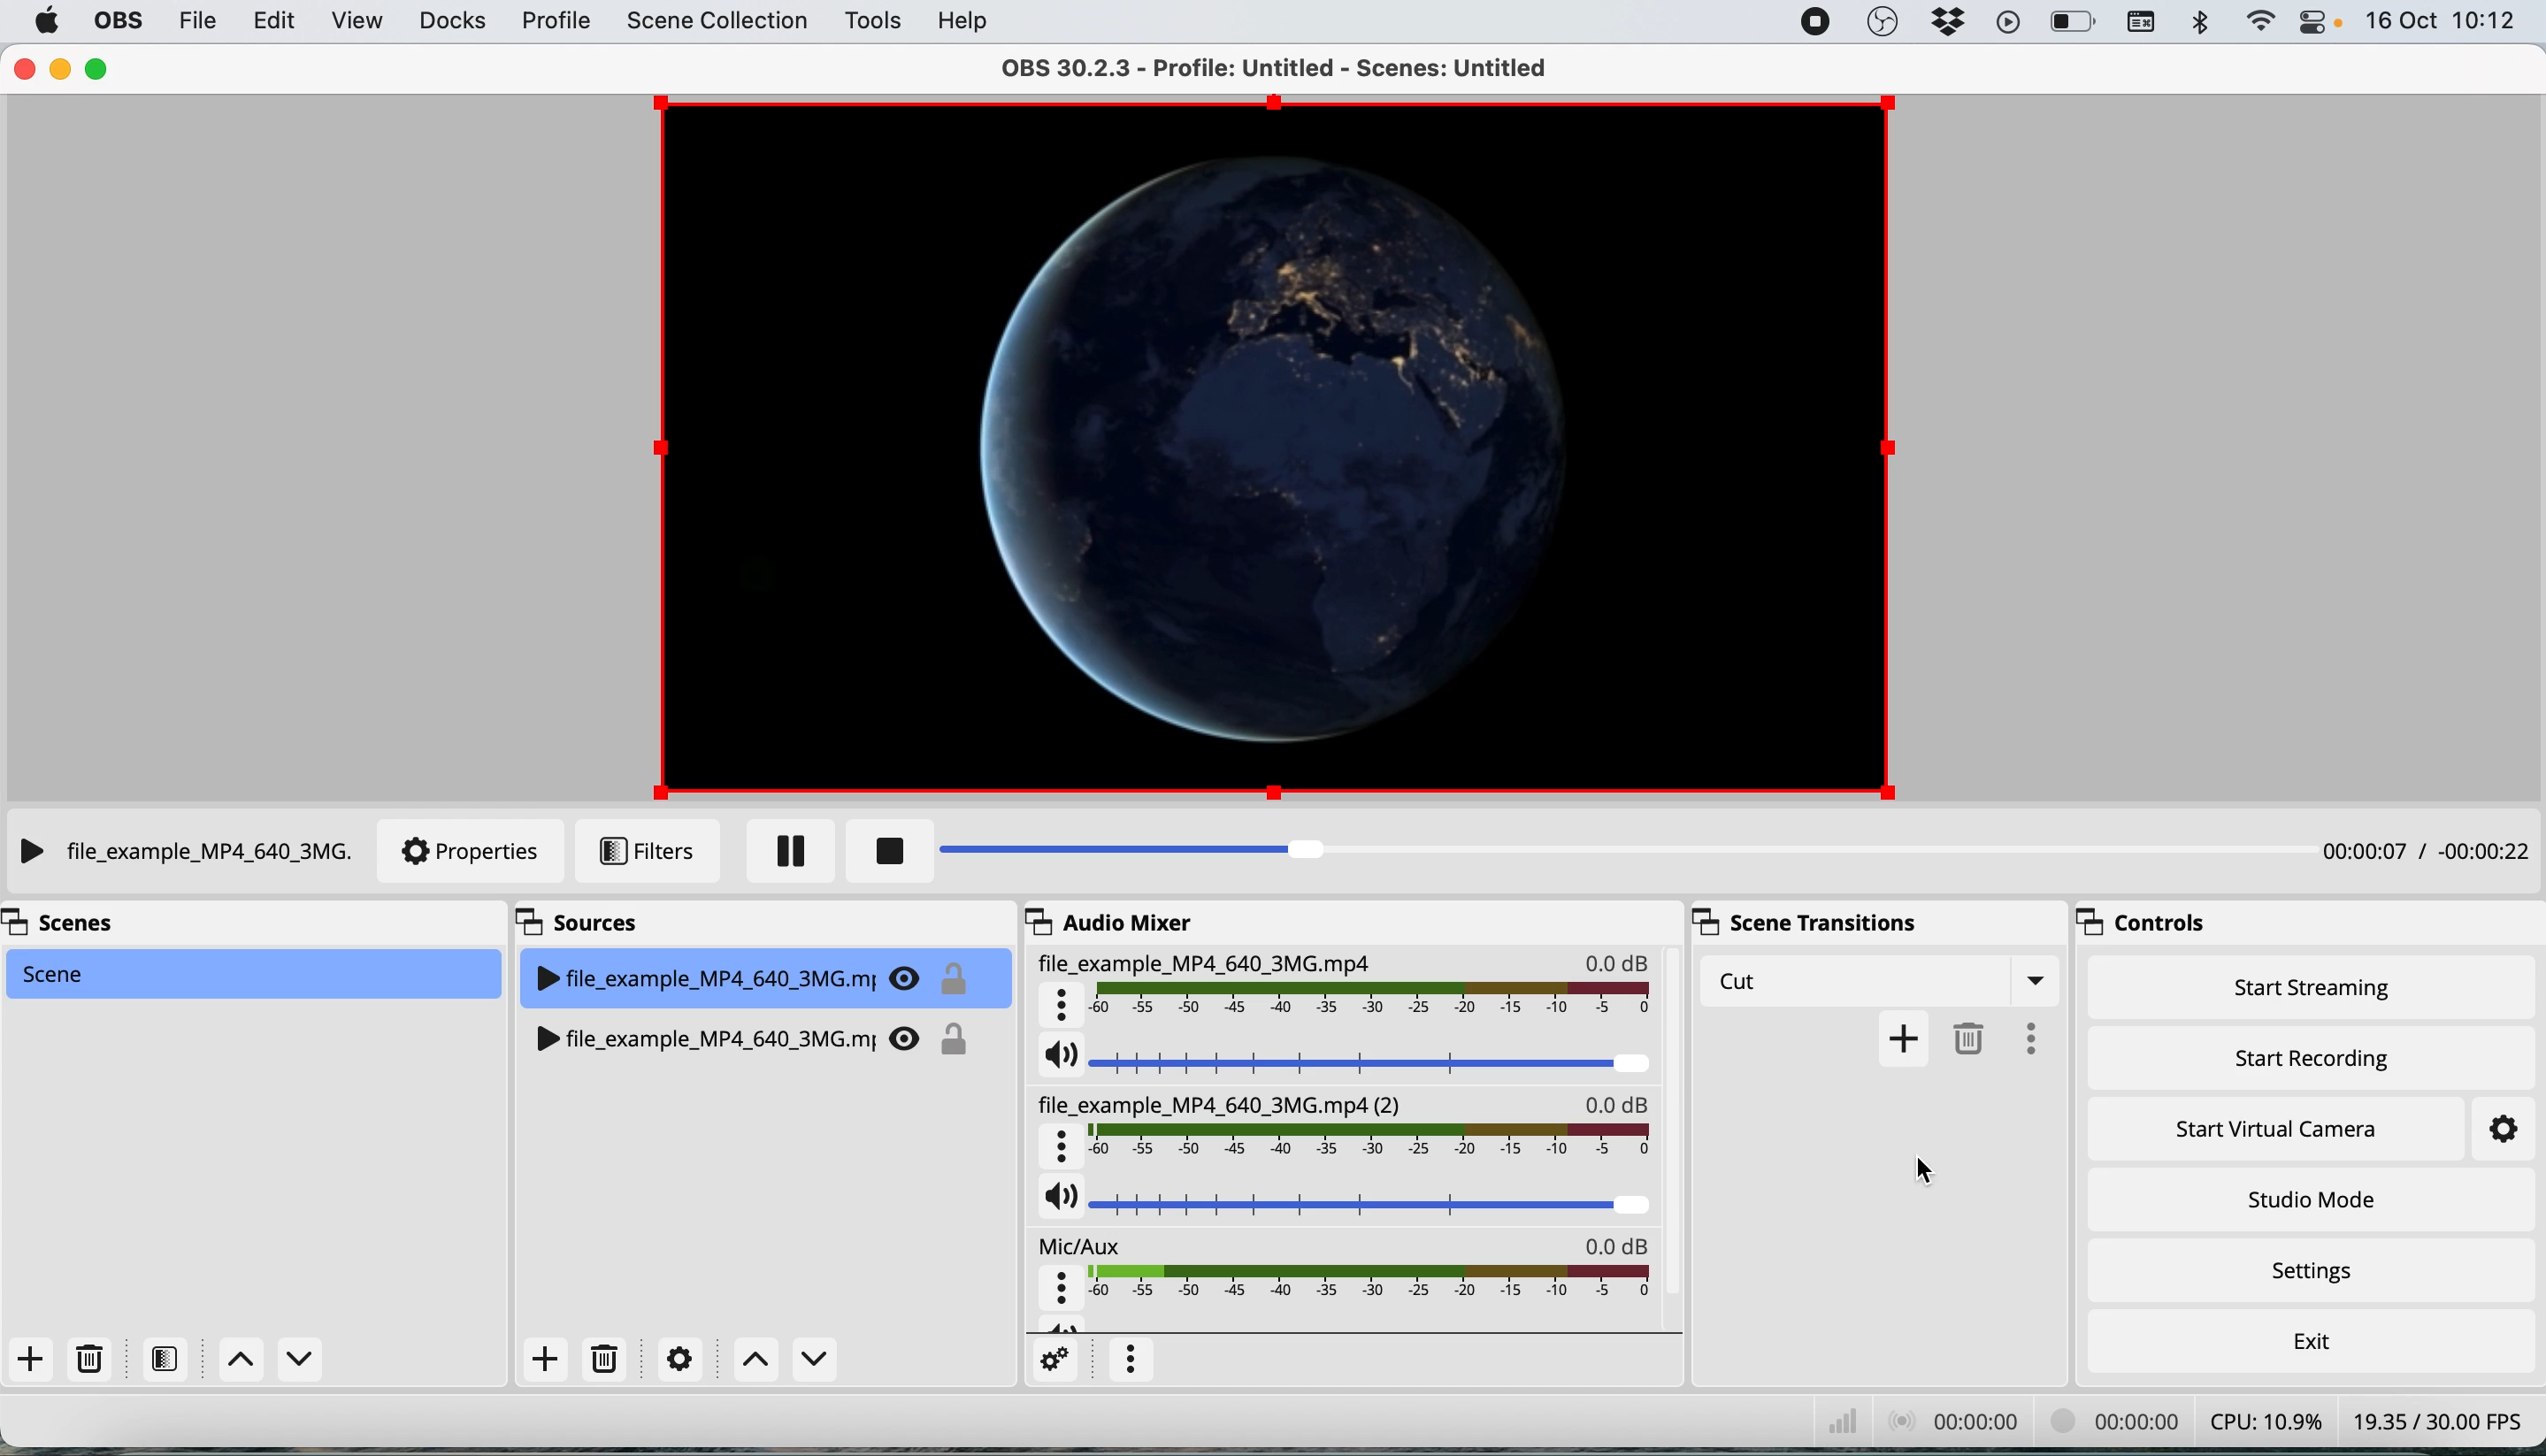 The image size is (2546, 1456). What do you see at coordinates (193, 854) in the screenshot?
I see `File_example_MP4_640_3MG.` at bounding box center [193, 854].